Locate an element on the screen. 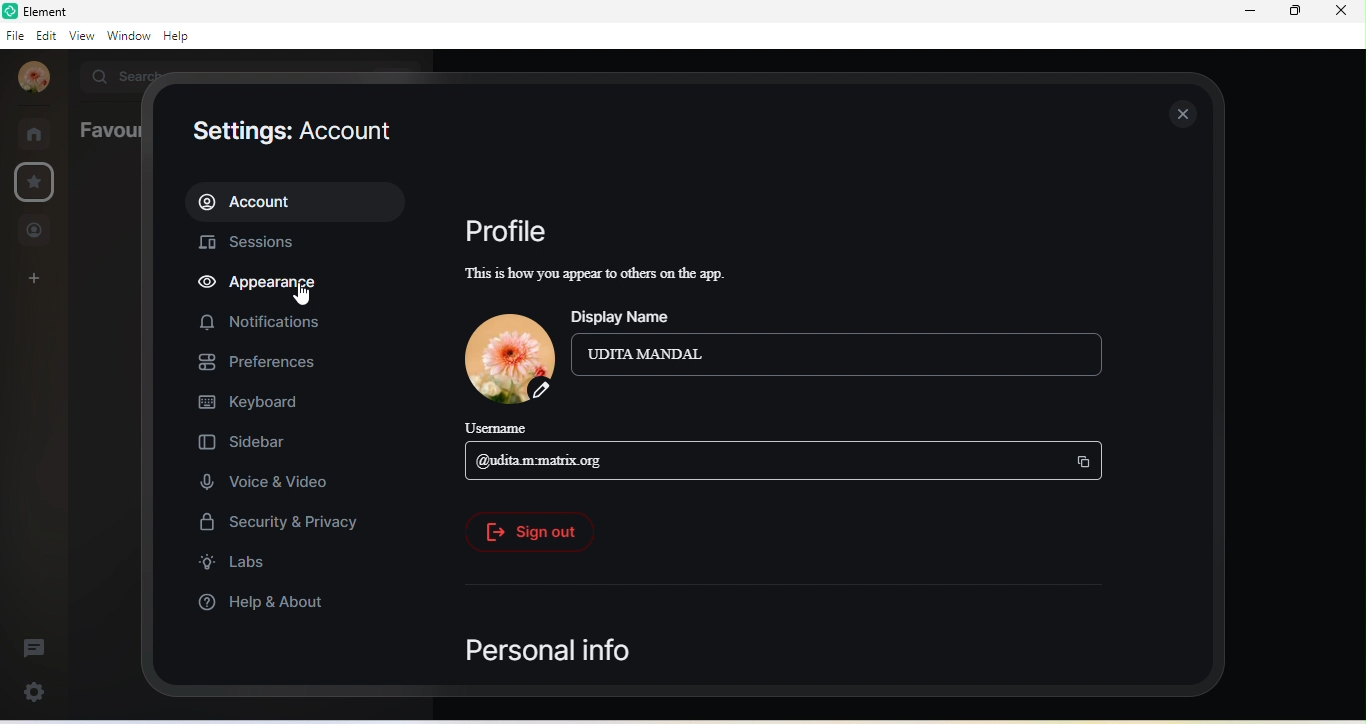 The image size is (1366, 724). title is located at coordinates (51, 10).